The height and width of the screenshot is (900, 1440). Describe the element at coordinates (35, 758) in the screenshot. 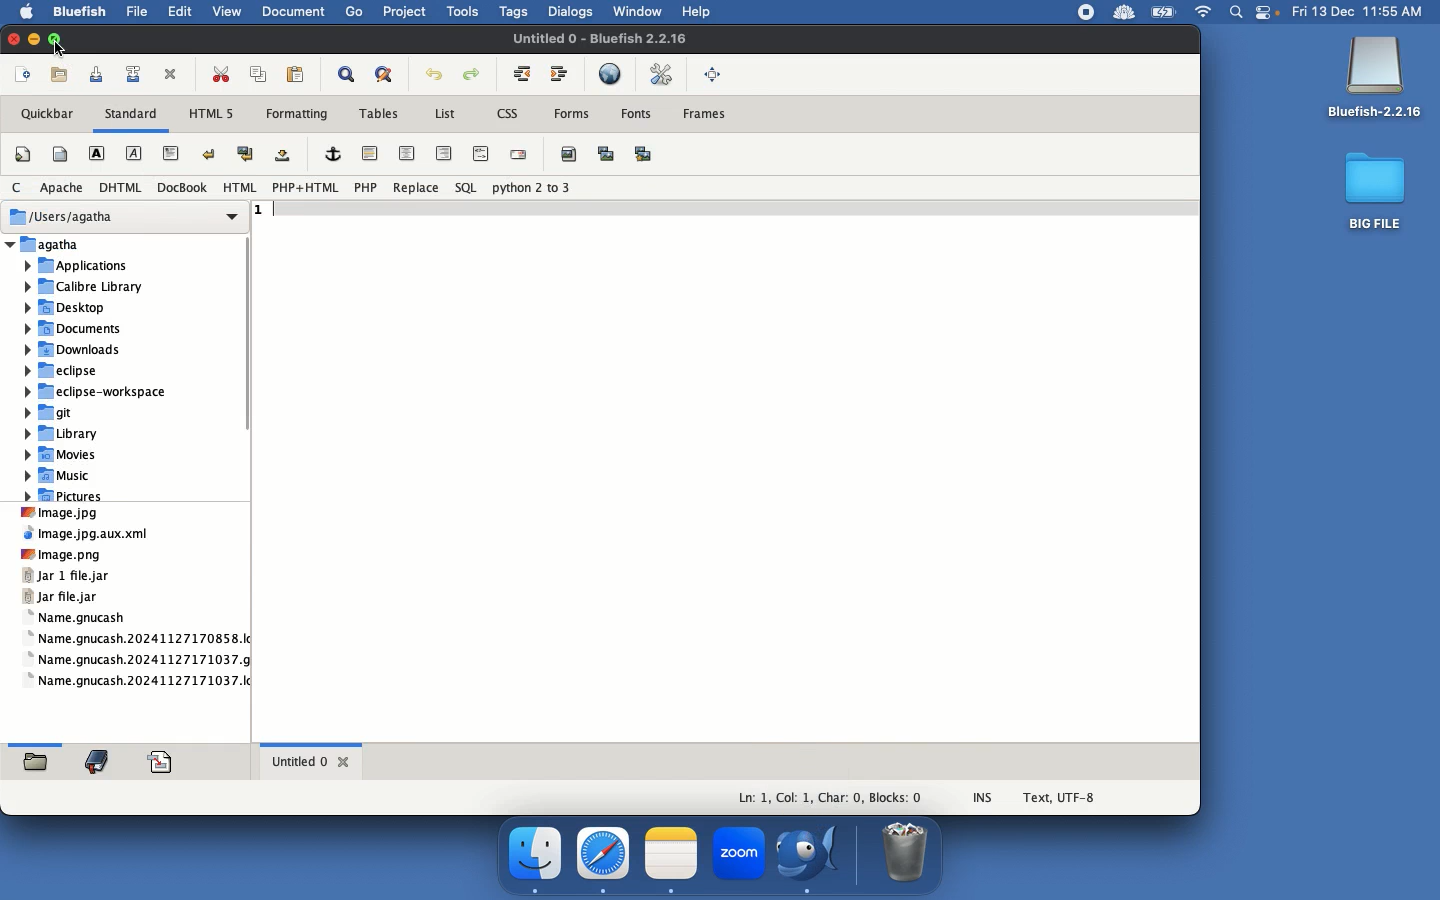

I see `folders` at that location.